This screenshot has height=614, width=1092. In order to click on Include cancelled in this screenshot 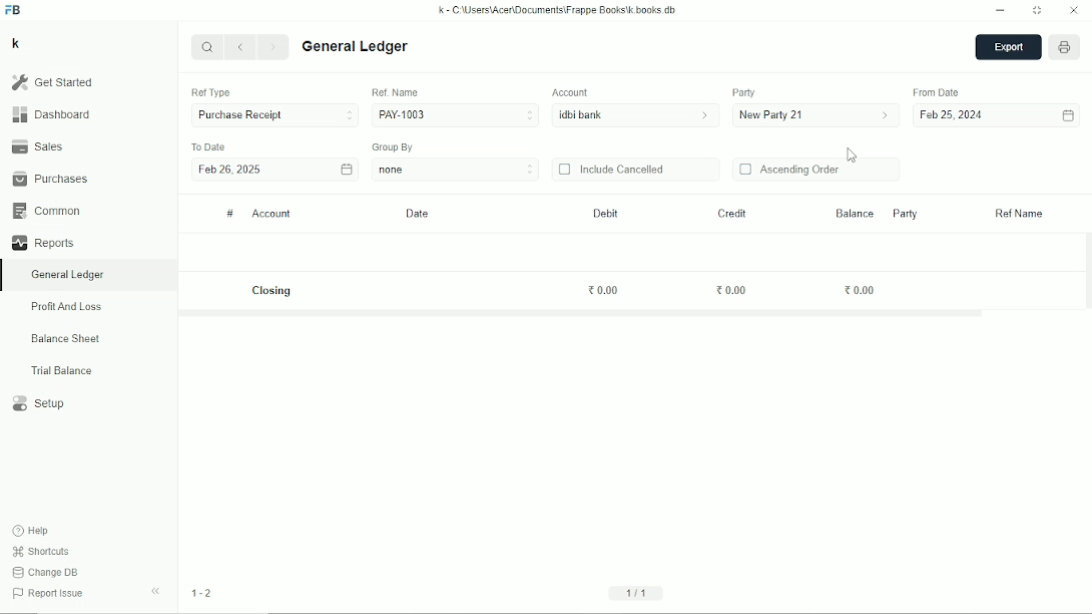, I will do `click(611, 169)`.